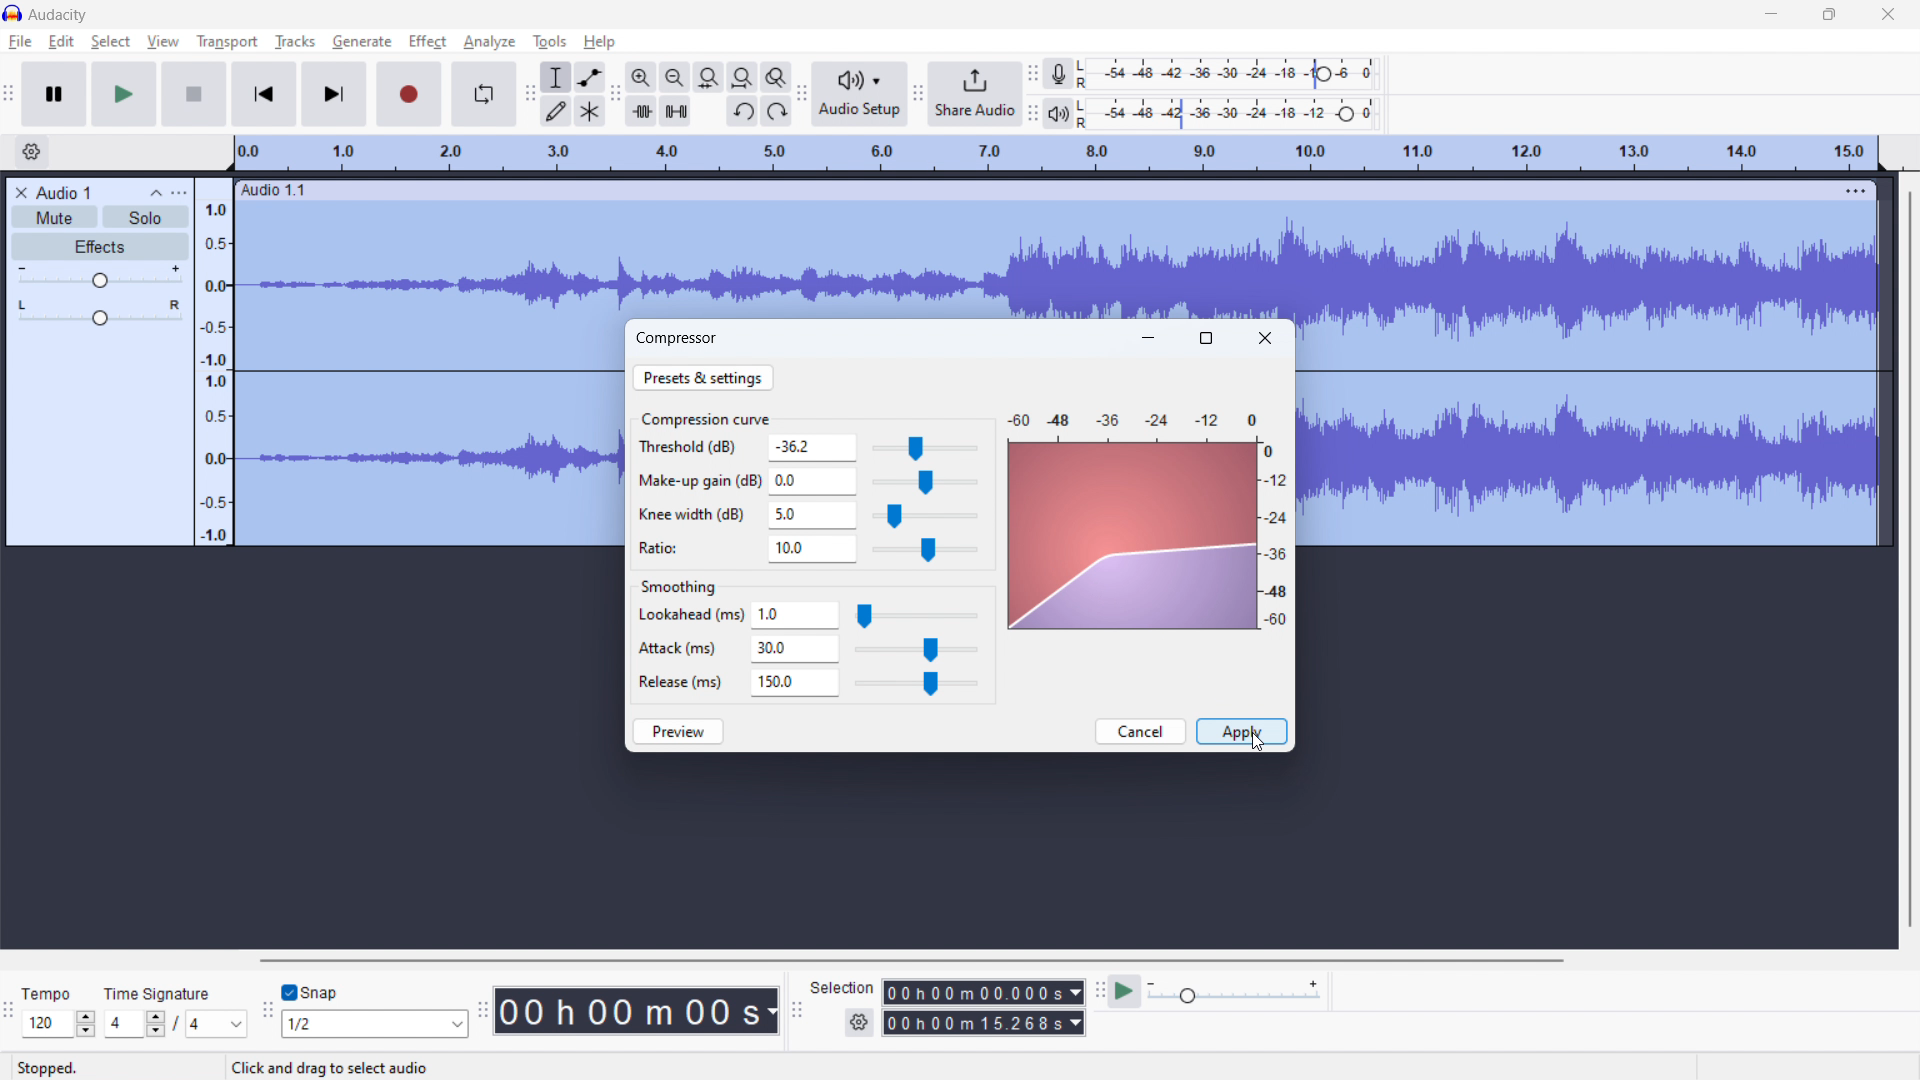  Describe the element at coordinates (1265, 338) in the screenshot. I see `close` at that location.